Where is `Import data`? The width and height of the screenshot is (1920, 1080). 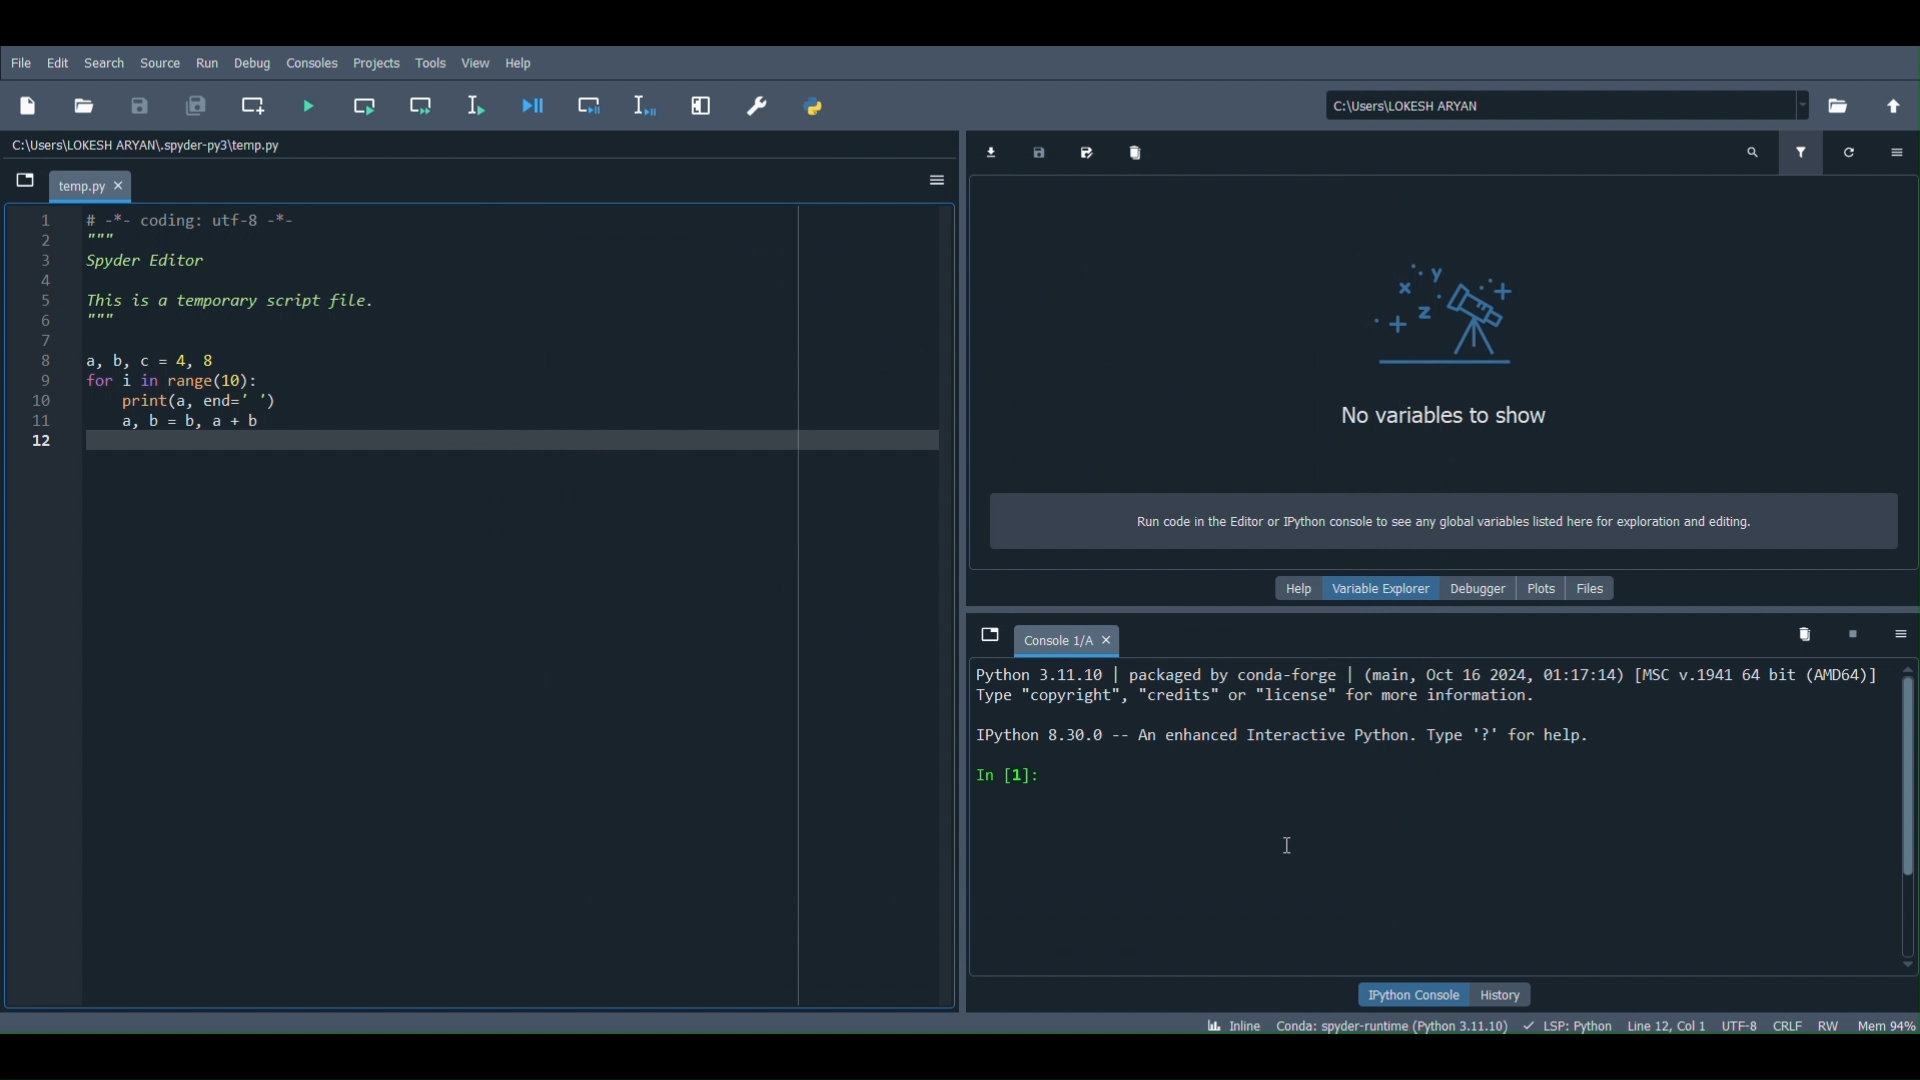
Import data is located at coordinates (989, 149).